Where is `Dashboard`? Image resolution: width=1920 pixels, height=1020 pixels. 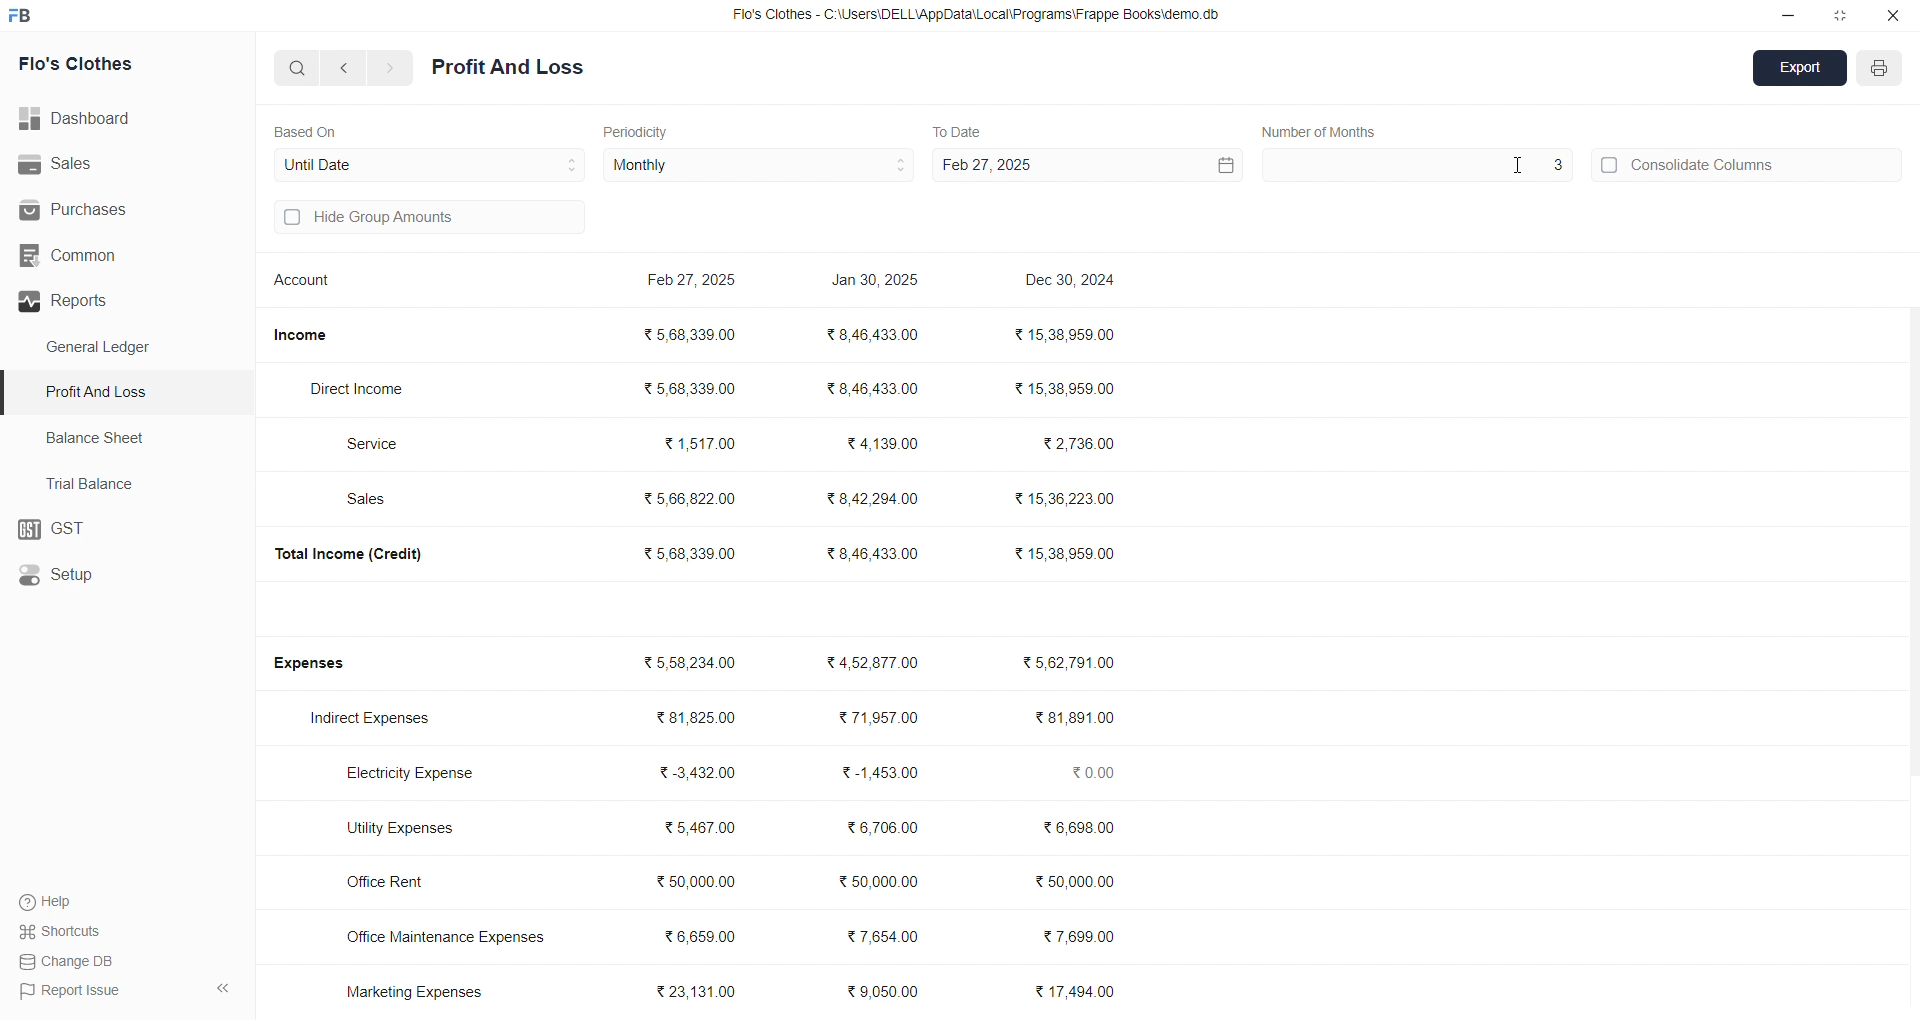 Dashboard is located at coordinates (85, 119).